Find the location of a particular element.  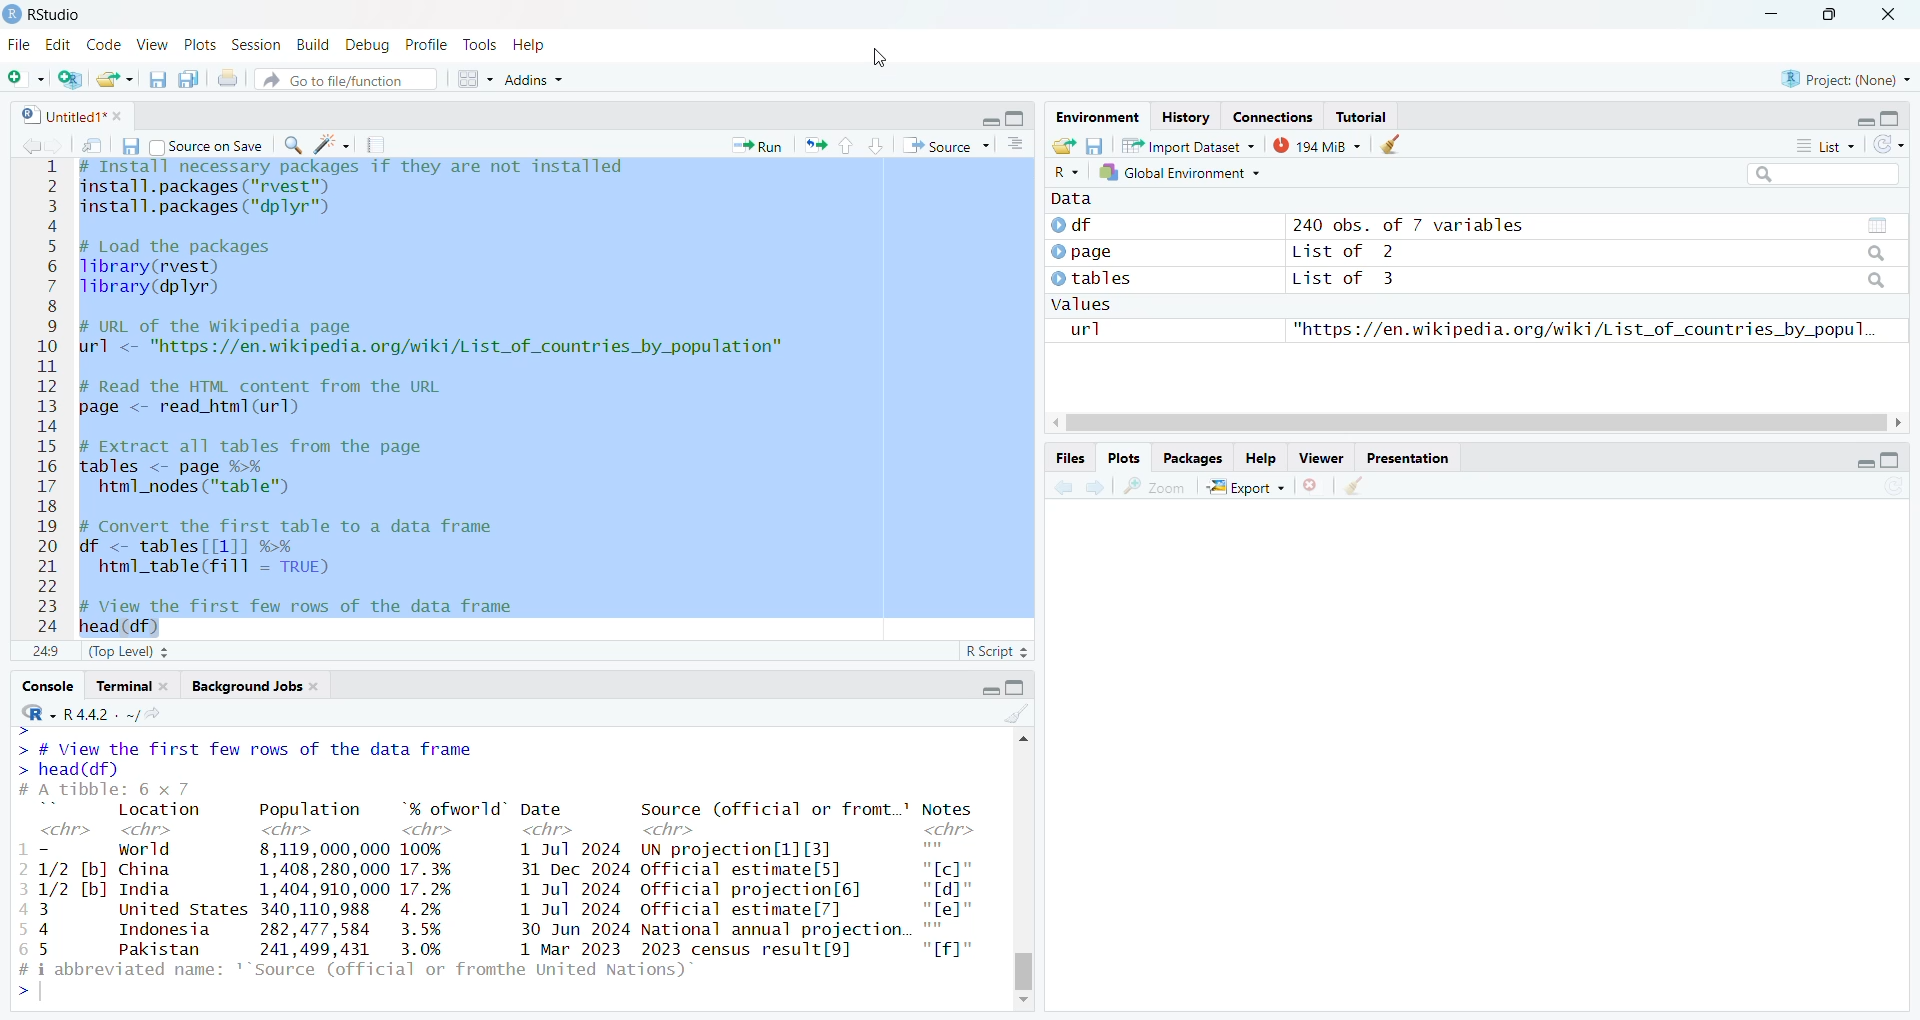

Profile is located at coordinates (428, 44).